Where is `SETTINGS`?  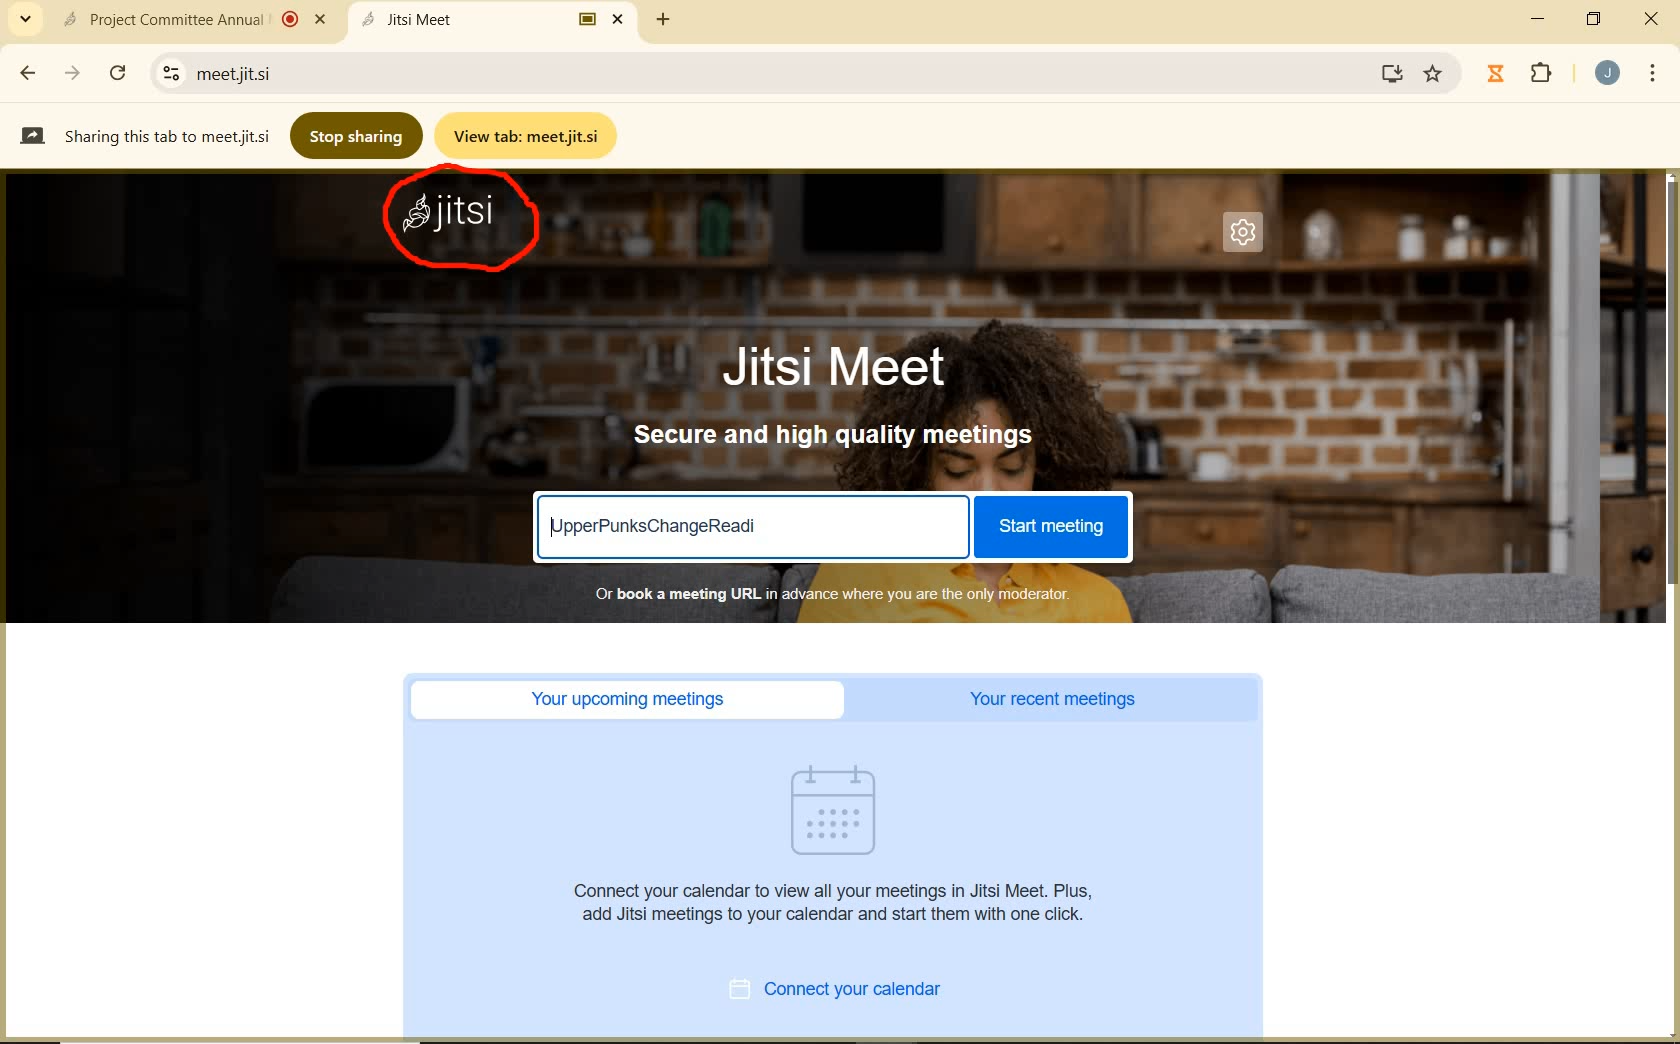
SETTINGS is located at coordinates (1249, 238).